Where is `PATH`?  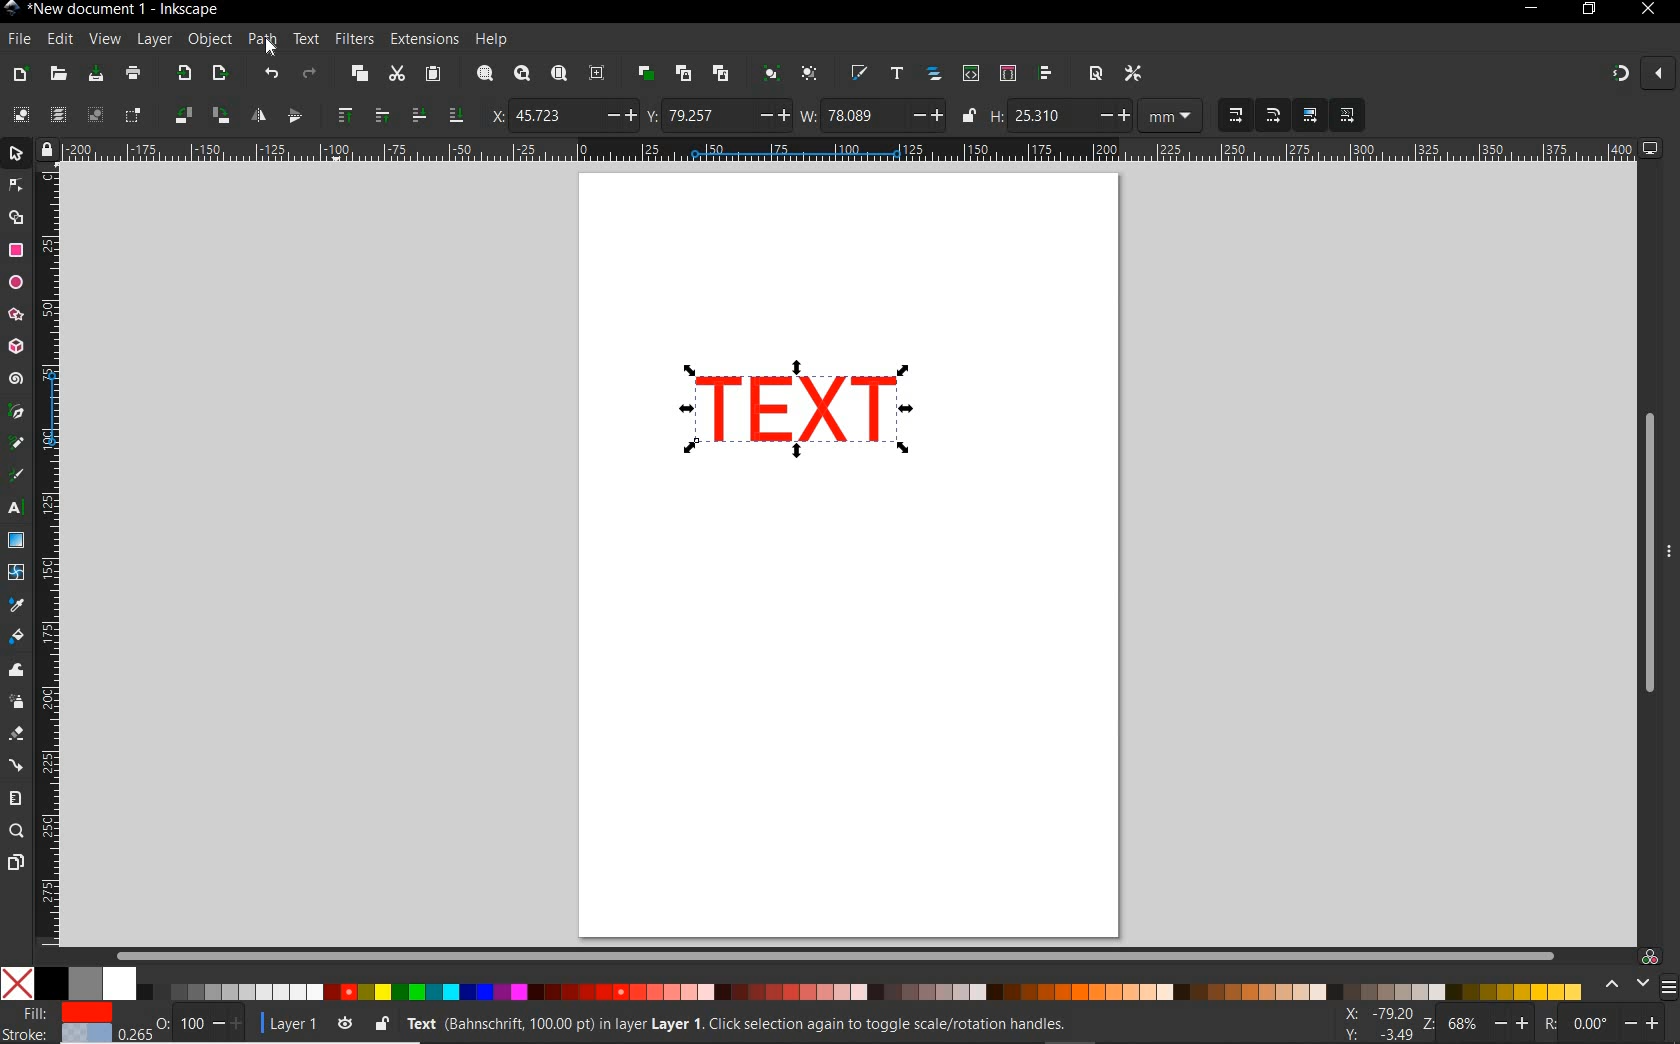
PATH is located at coordinates (268, 48).